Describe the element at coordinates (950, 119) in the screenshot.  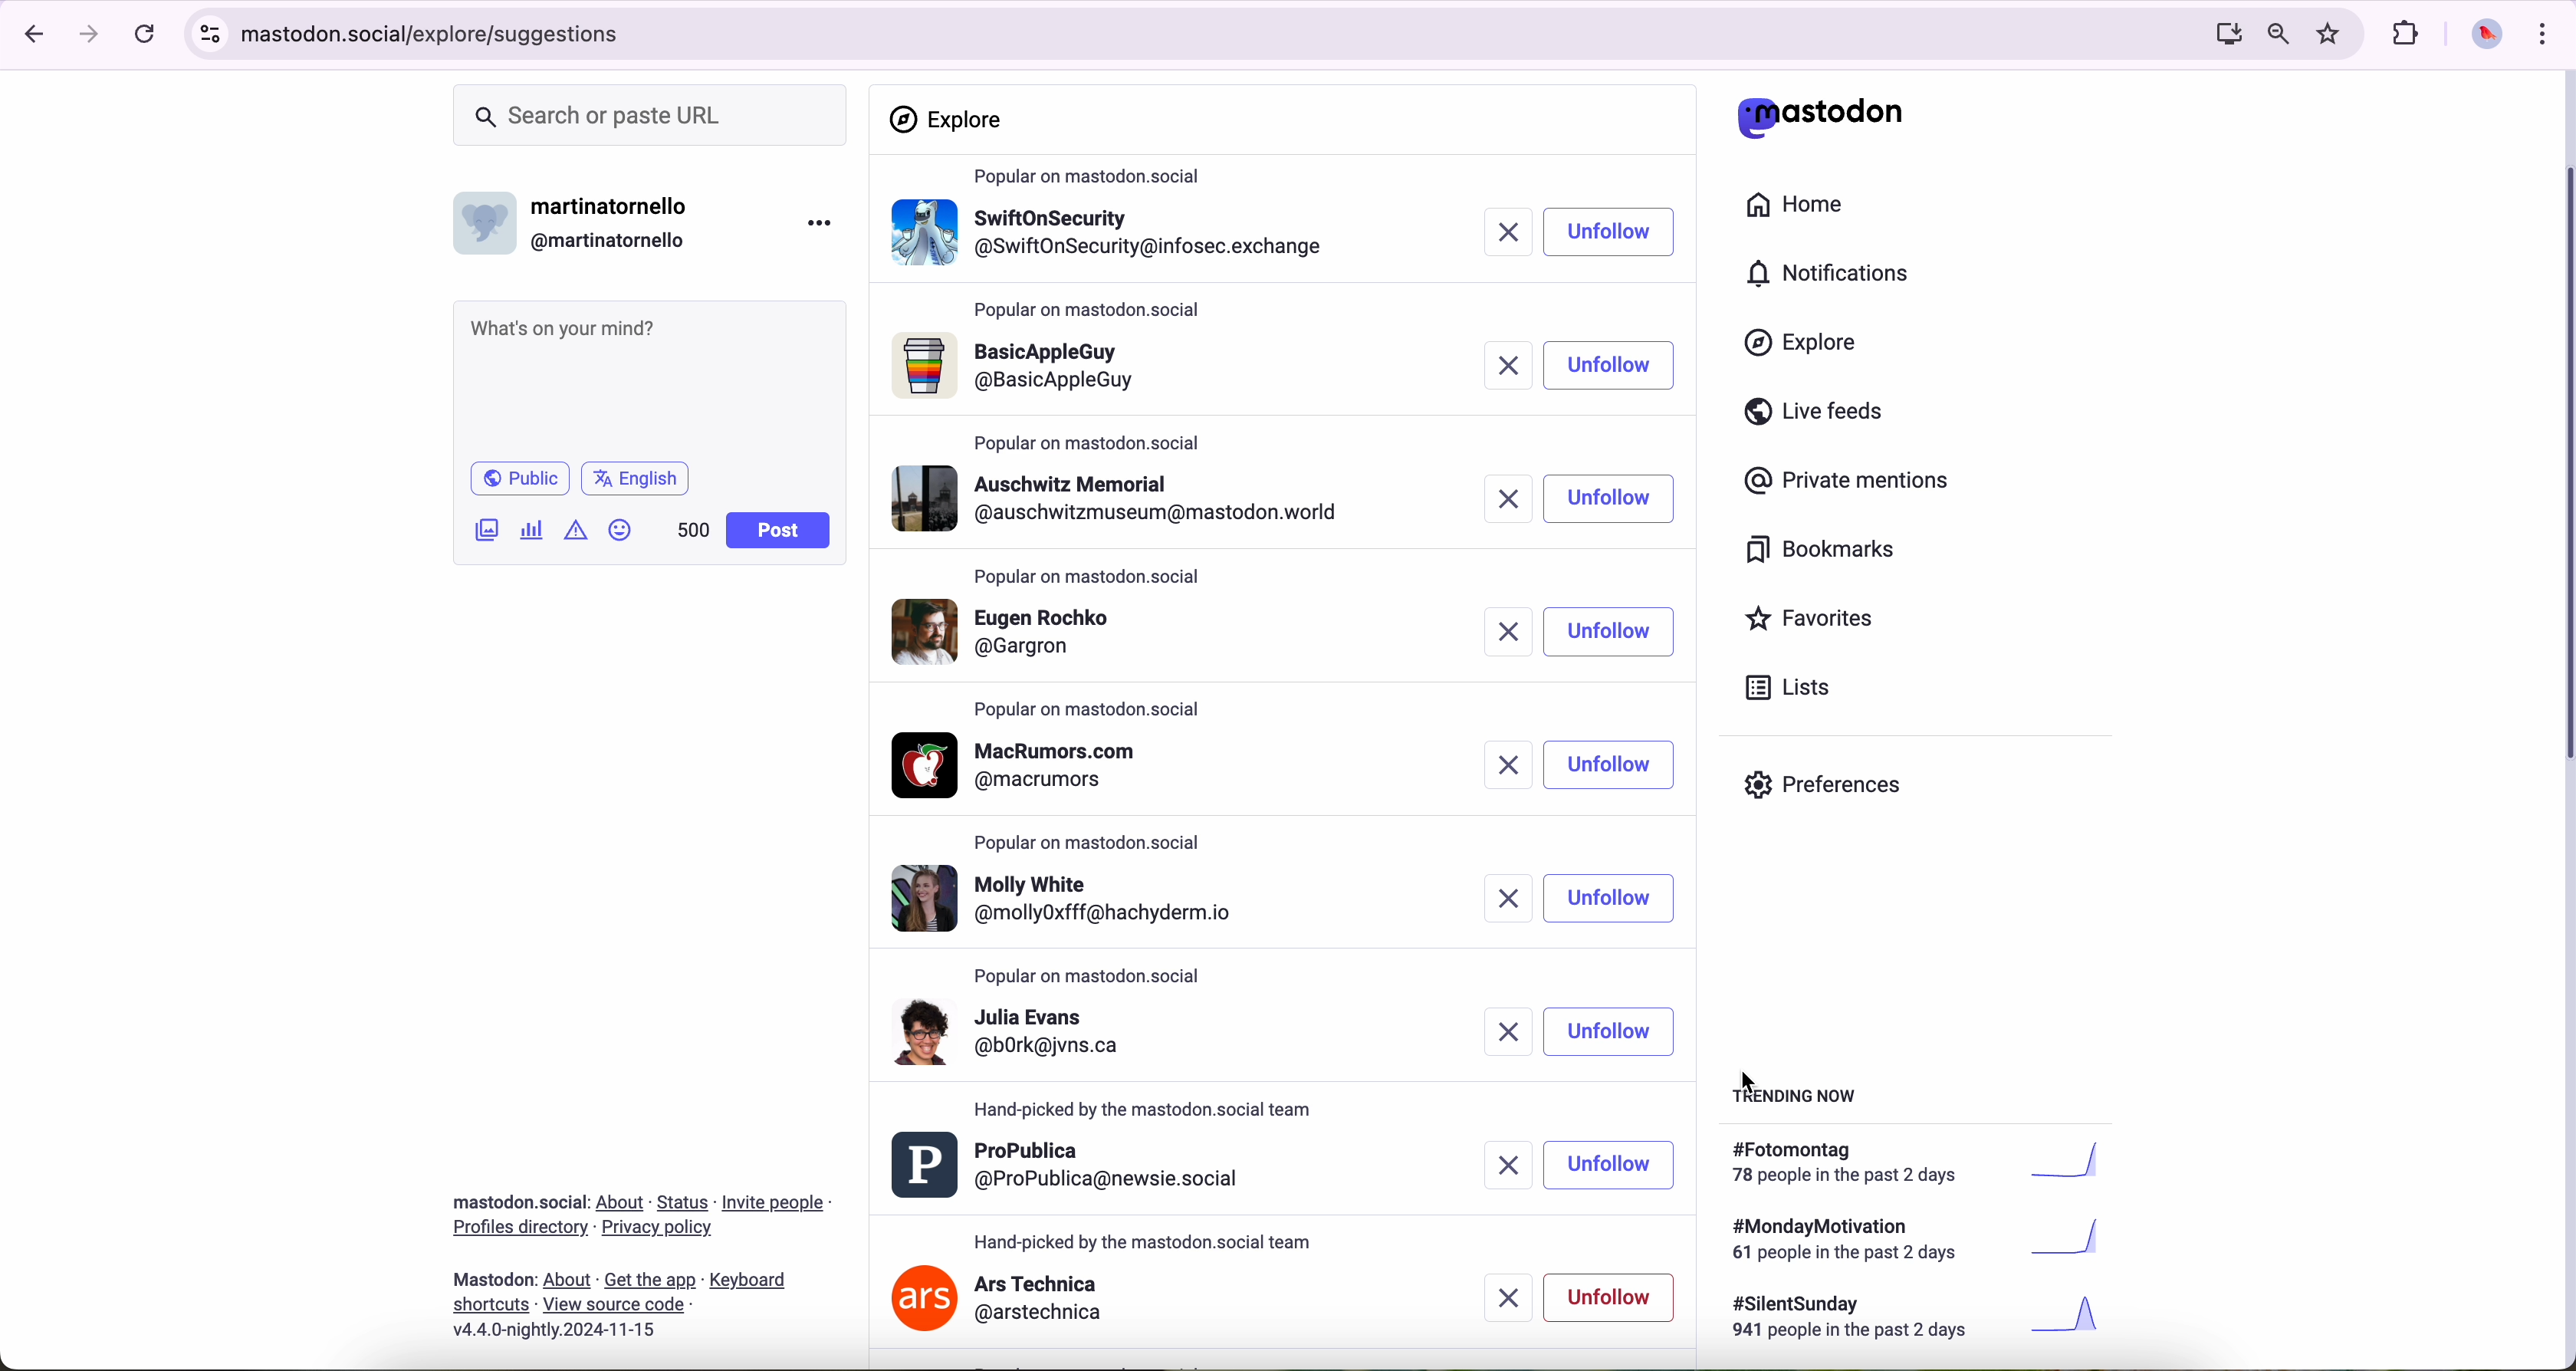
I see `explore section` at that location.